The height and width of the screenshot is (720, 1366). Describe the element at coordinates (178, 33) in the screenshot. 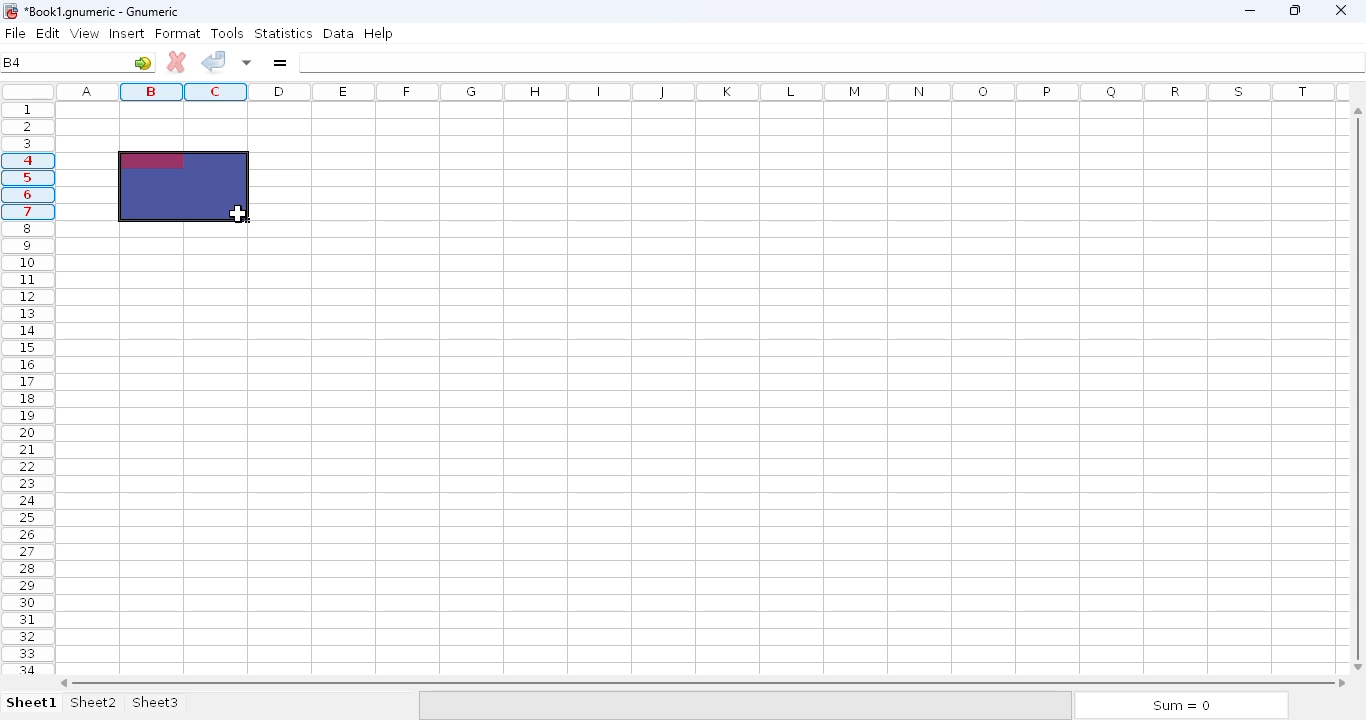

I see `format` at that location.